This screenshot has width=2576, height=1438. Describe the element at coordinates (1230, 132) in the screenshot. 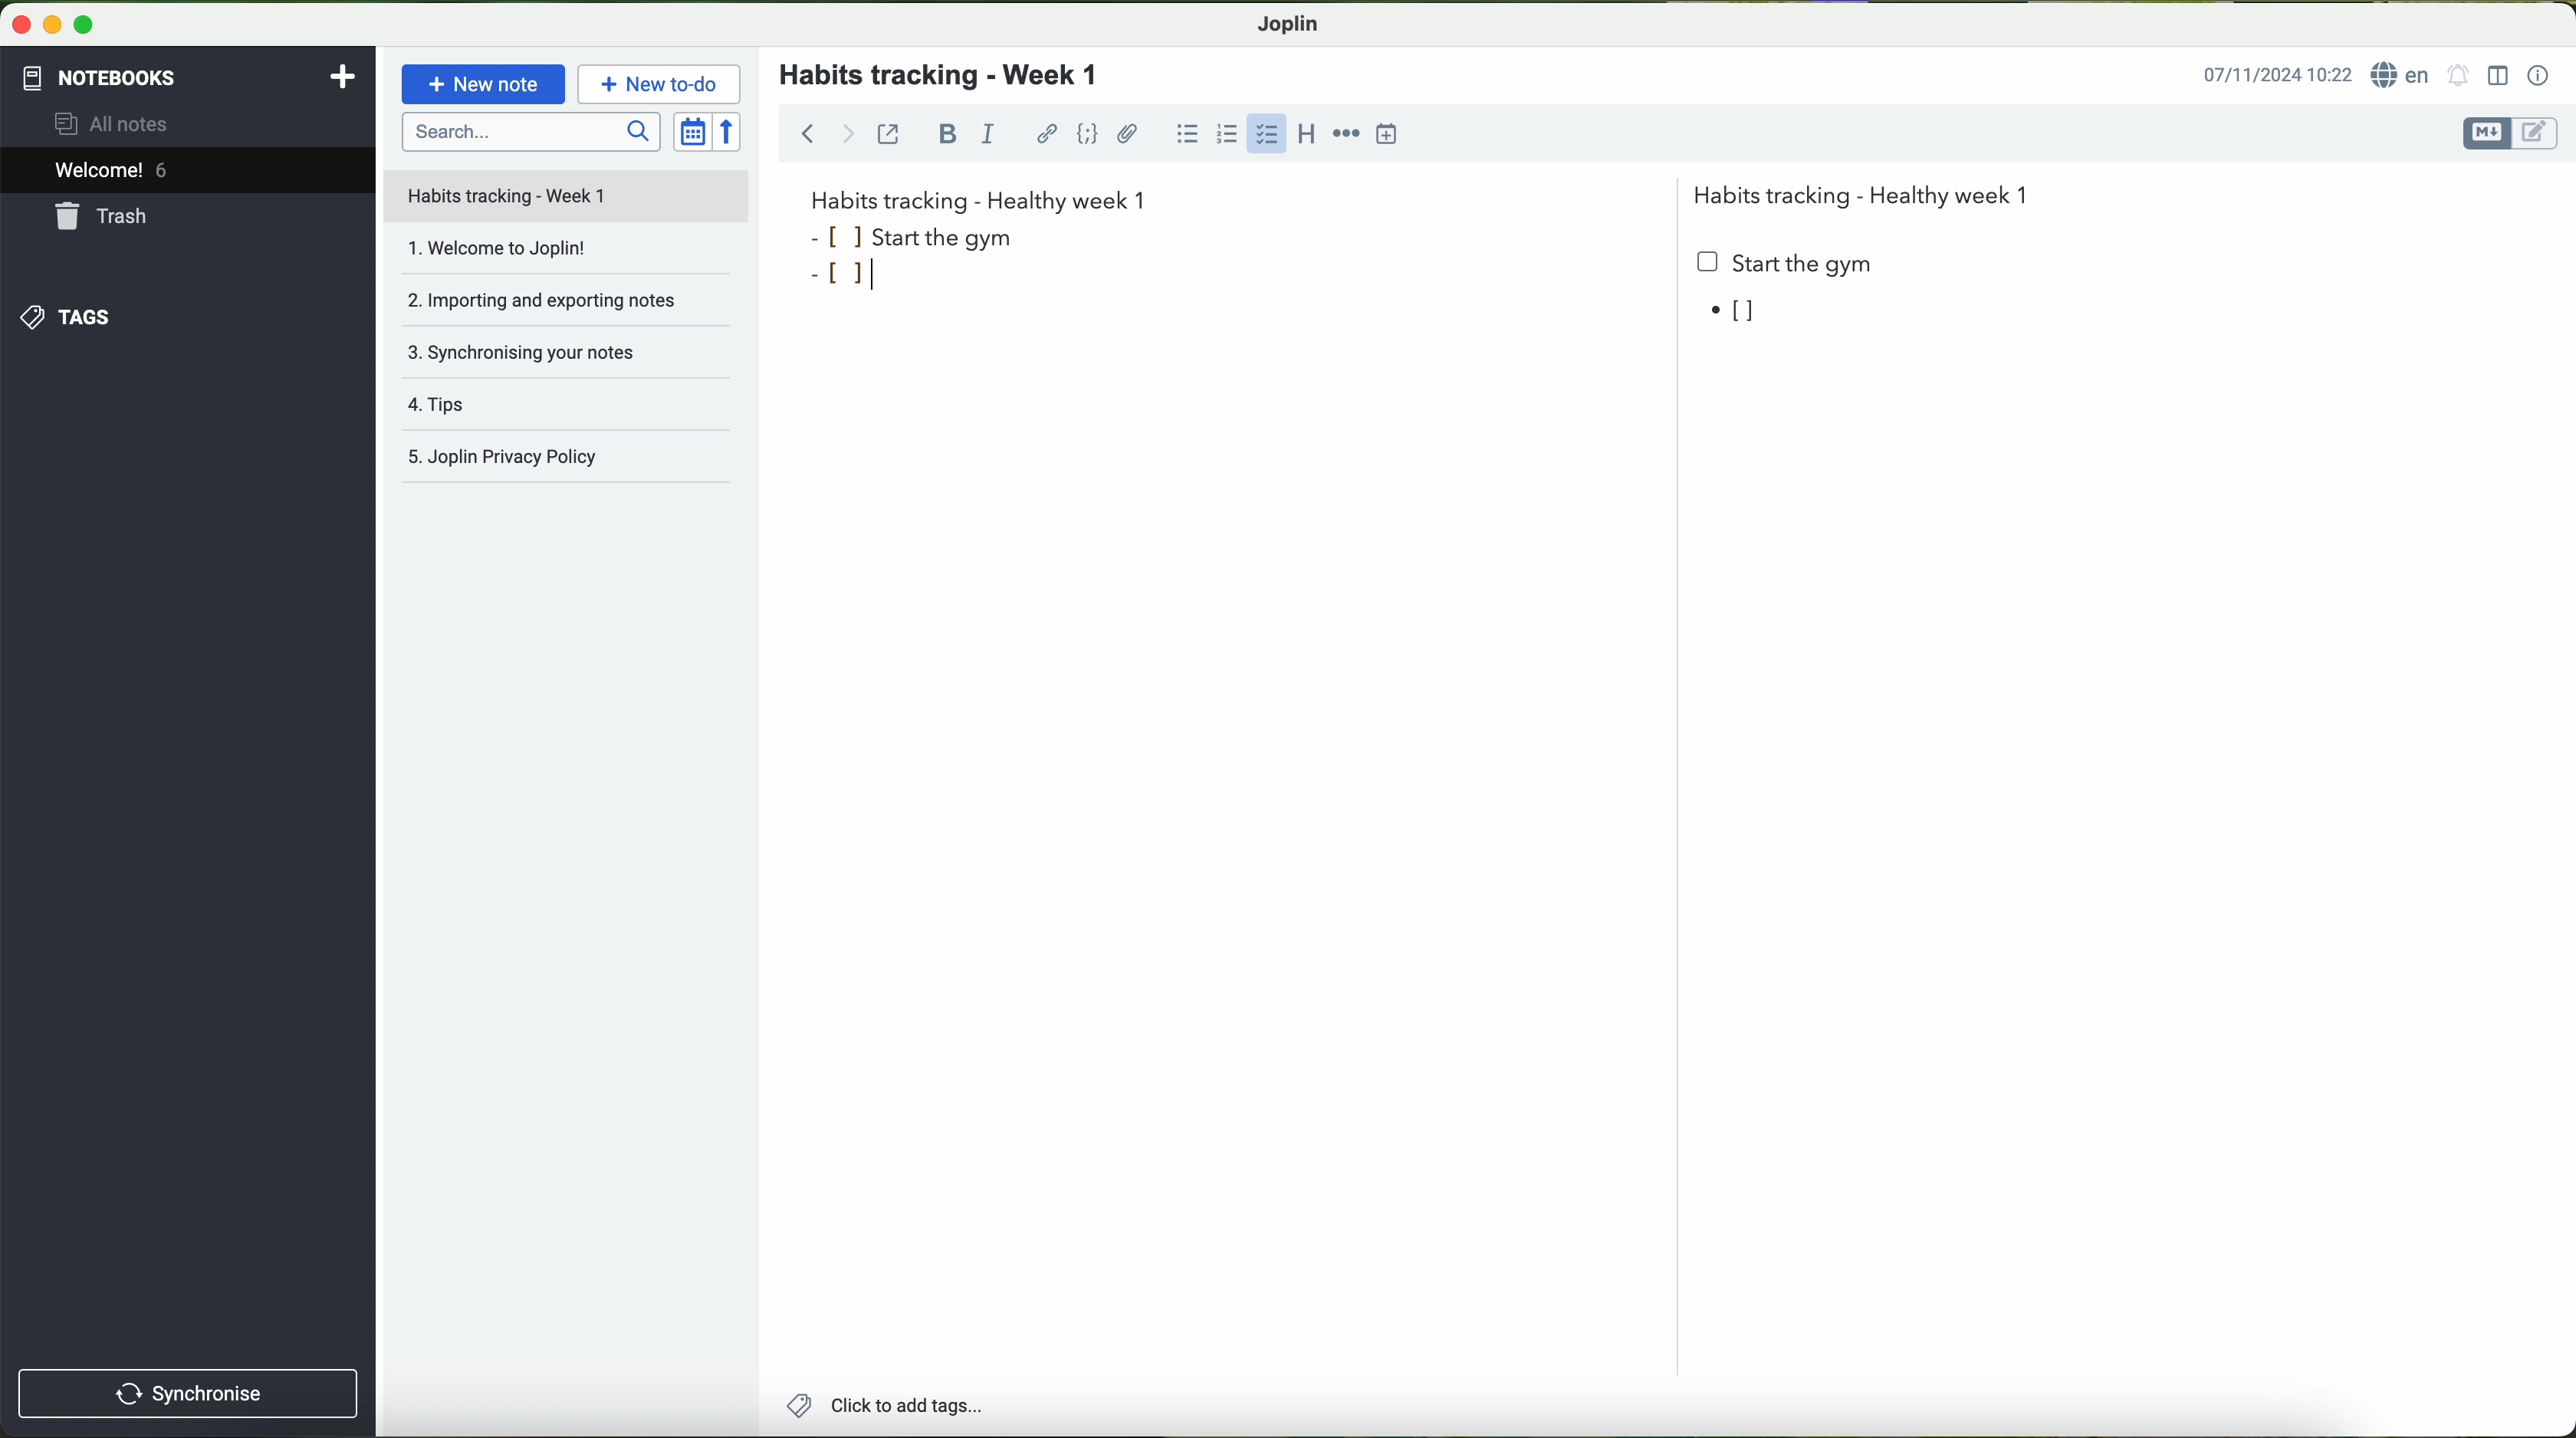

I see `numbered list` at that location.